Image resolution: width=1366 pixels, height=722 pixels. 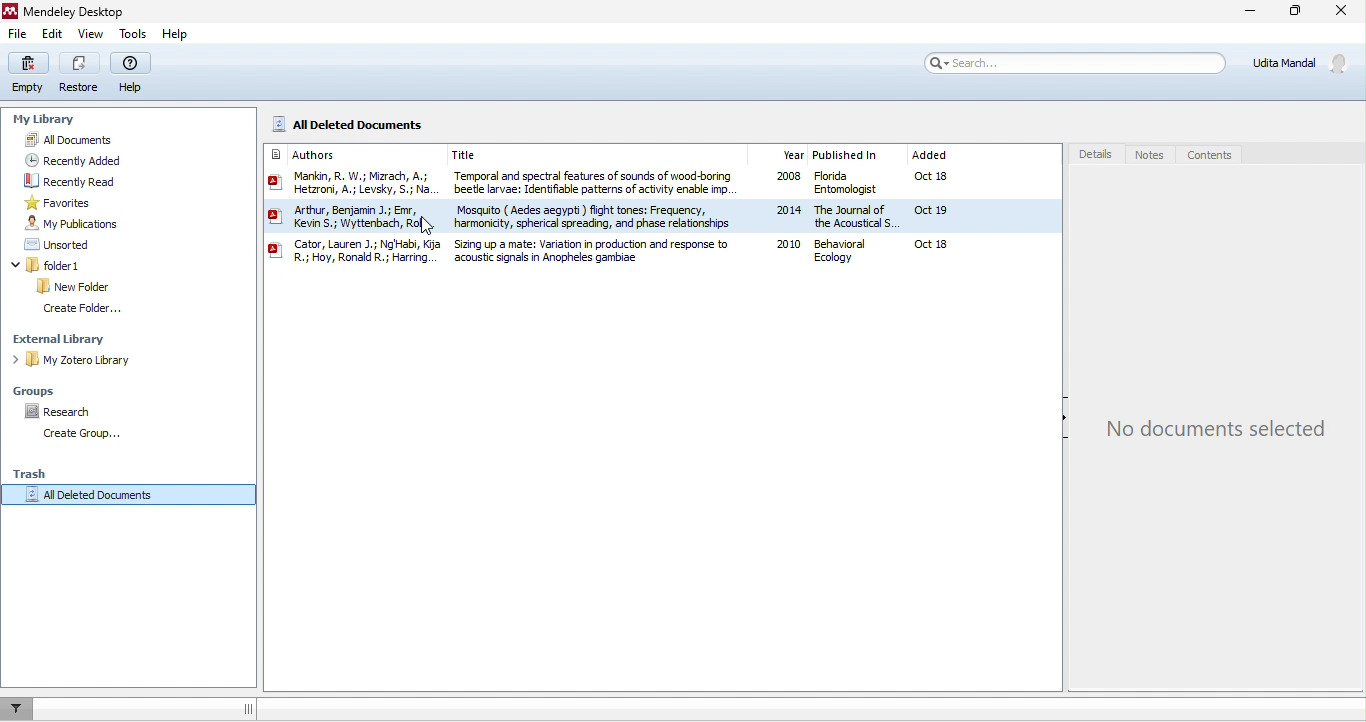 I want to click on Oct 18
oct 19
oct 18, so click(x=957, y=217).